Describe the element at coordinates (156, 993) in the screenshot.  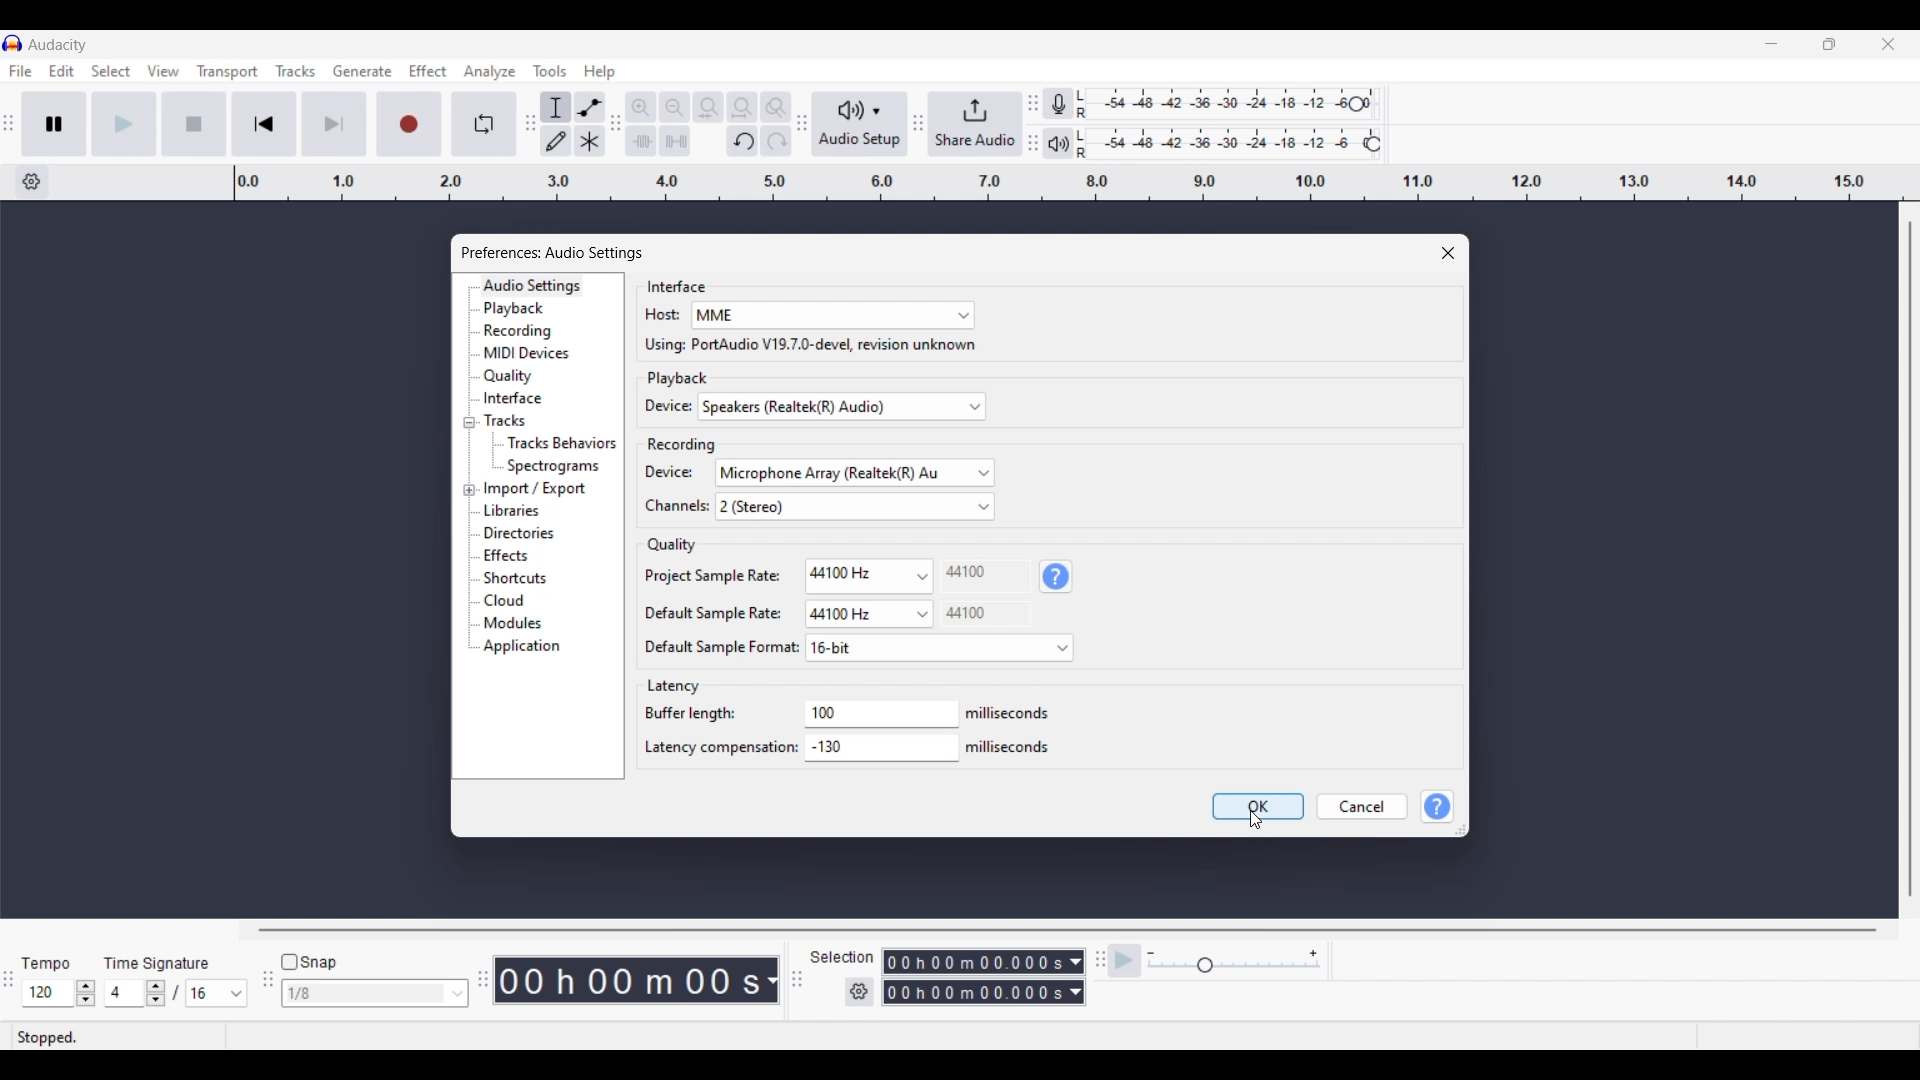
I see `Increase/Decrease time signature` at that location.